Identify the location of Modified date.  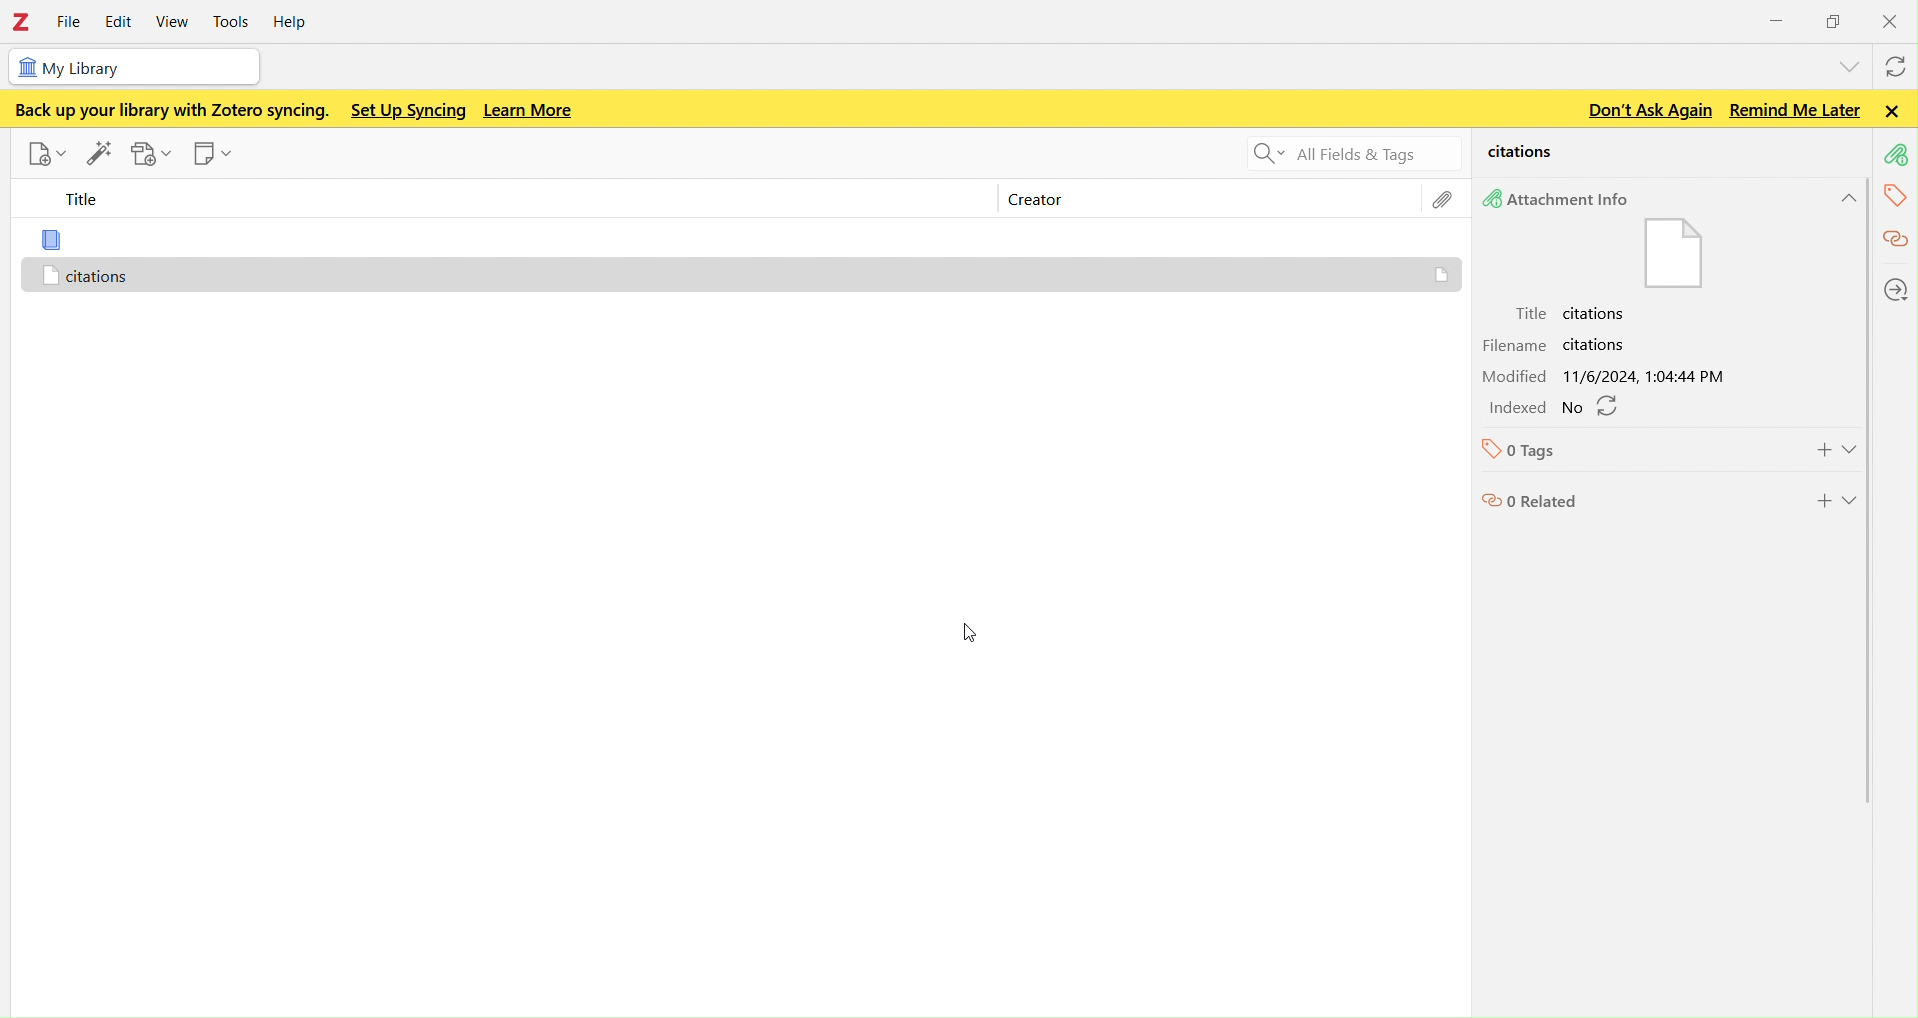
(1650, 373).